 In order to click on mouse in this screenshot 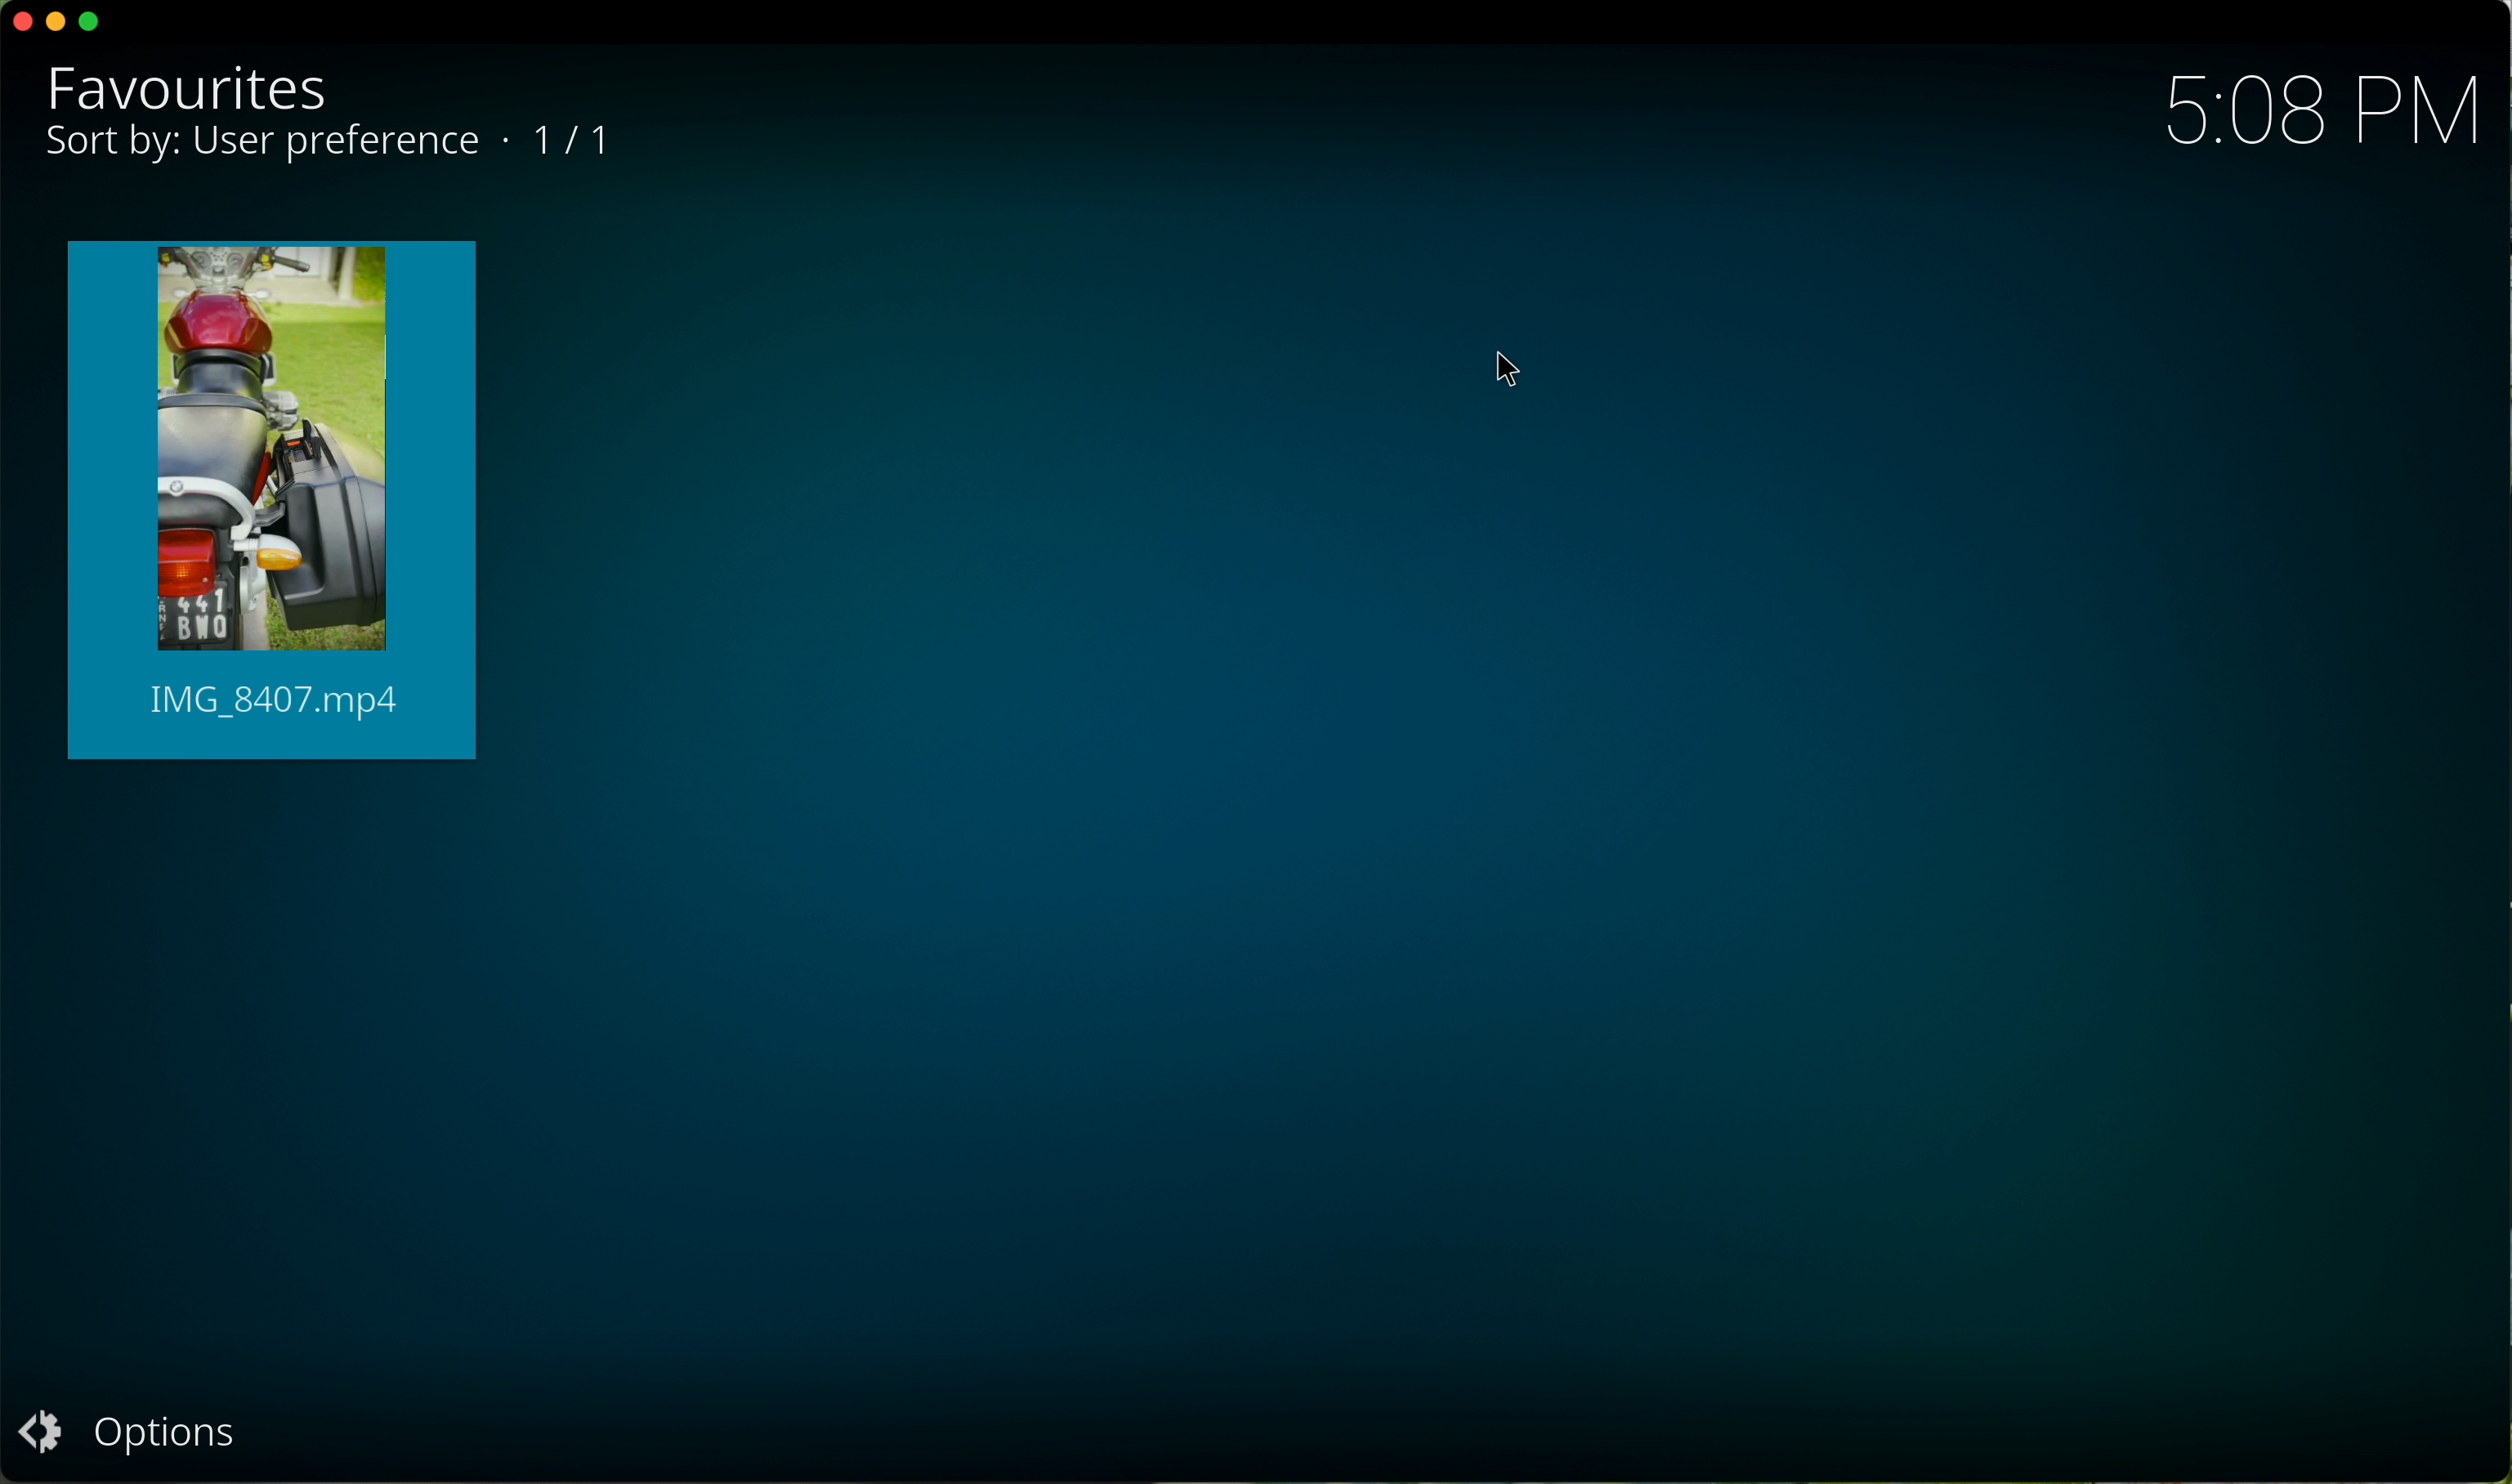, I will do `click(1507, 369)`.